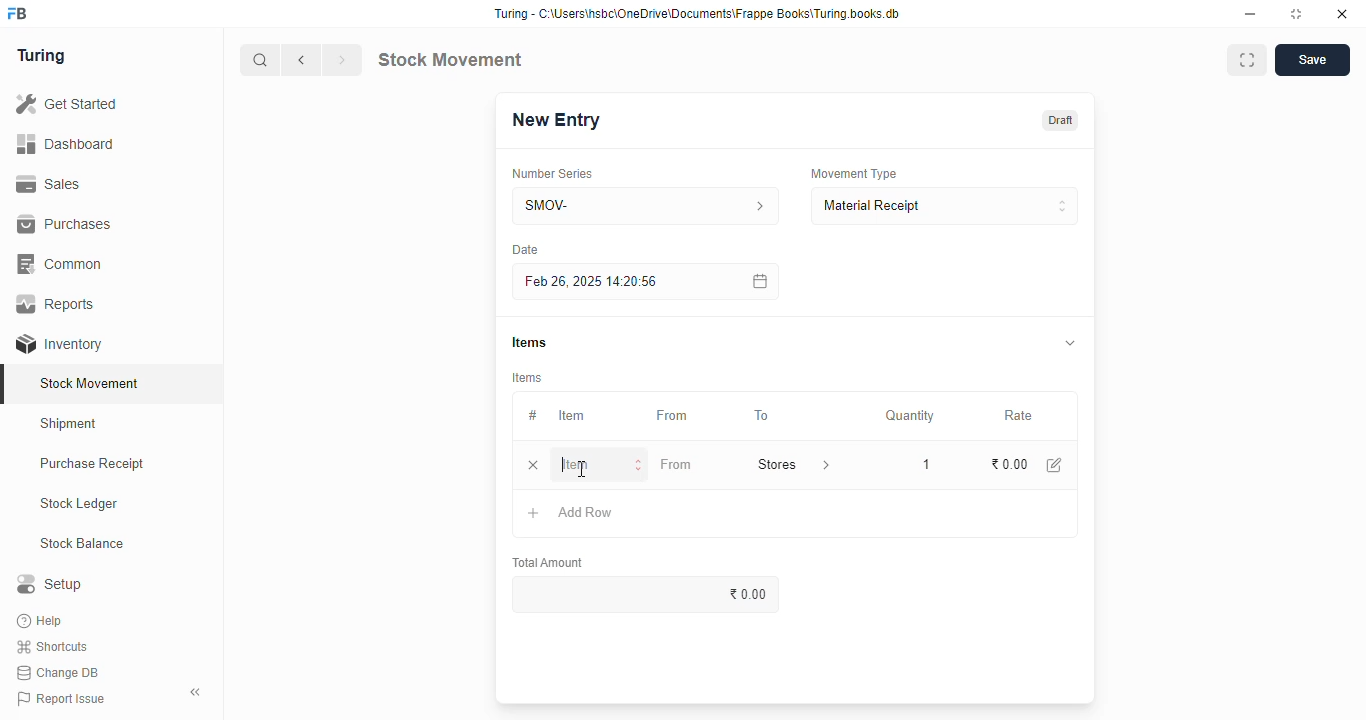 The width and height of the screenshot is (1366, 720). What do you see at coordinates (261, 60) in the screenshot?
I see `search` at bounding box center [261, 60].